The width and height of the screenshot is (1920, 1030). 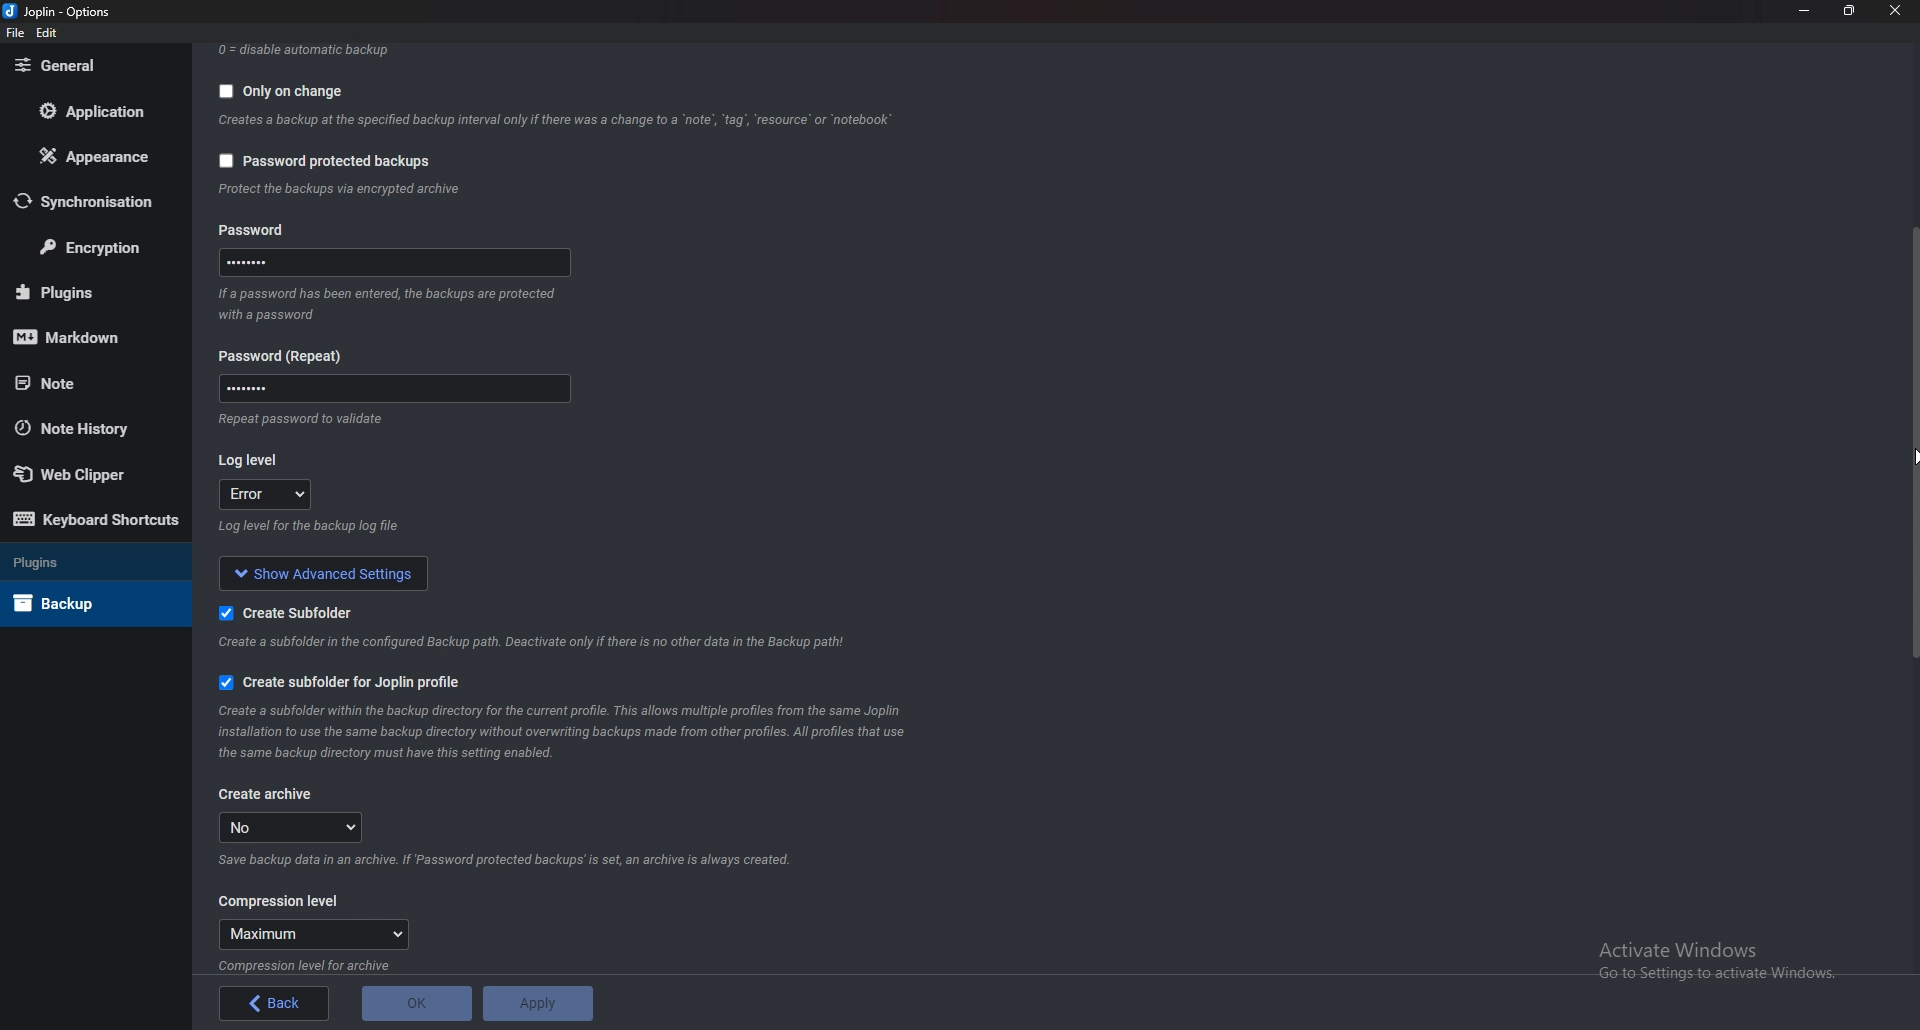 What do you see at coordinates (261, 232) in the screenshot?
I see `Password` at bounding box center [261, 232].